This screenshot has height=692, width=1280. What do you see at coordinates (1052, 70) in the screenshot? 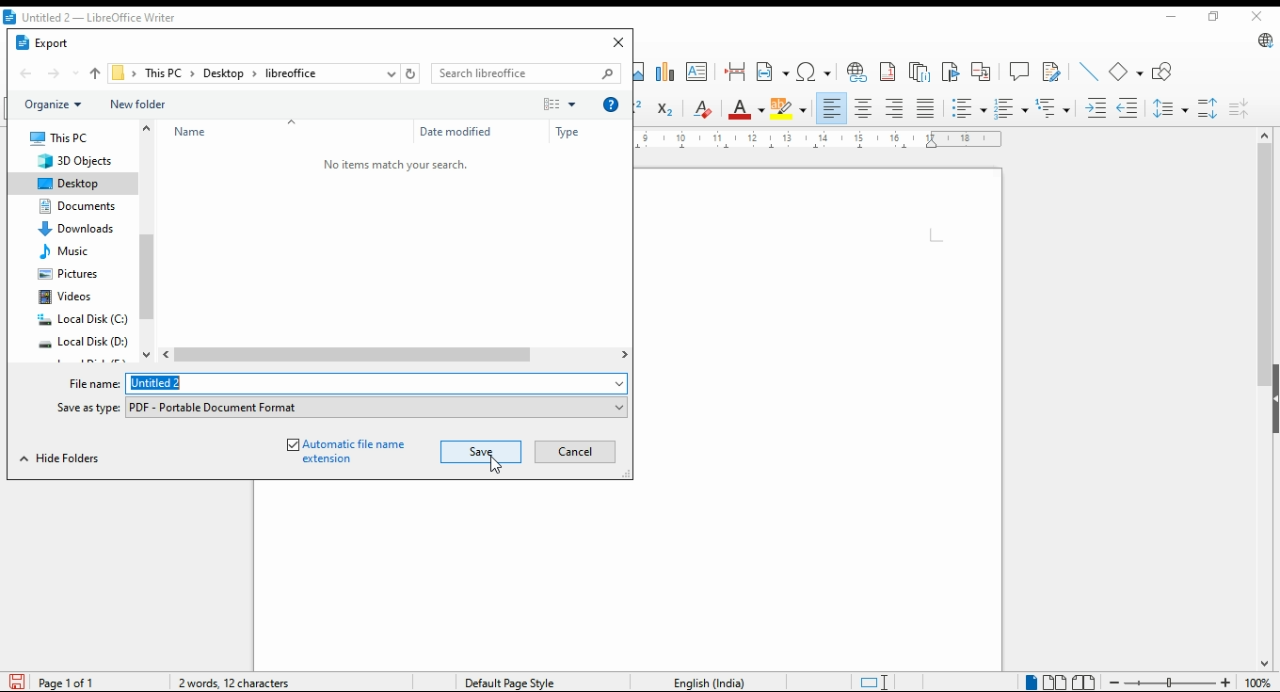
I see `show track changes functions` at bounding box center [1052, 70].